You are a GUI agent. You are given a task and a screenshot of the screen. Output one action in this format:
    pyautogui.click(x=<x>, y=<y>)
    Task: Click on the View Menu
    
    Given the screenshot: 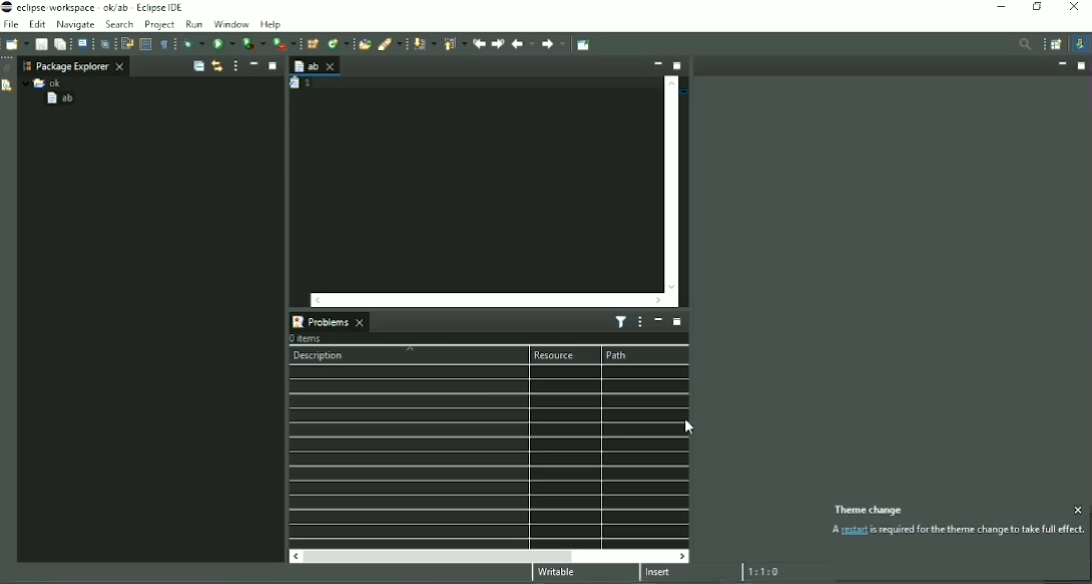 What is the action you would take?
    pyautogui.click(x=640, y=322)
    